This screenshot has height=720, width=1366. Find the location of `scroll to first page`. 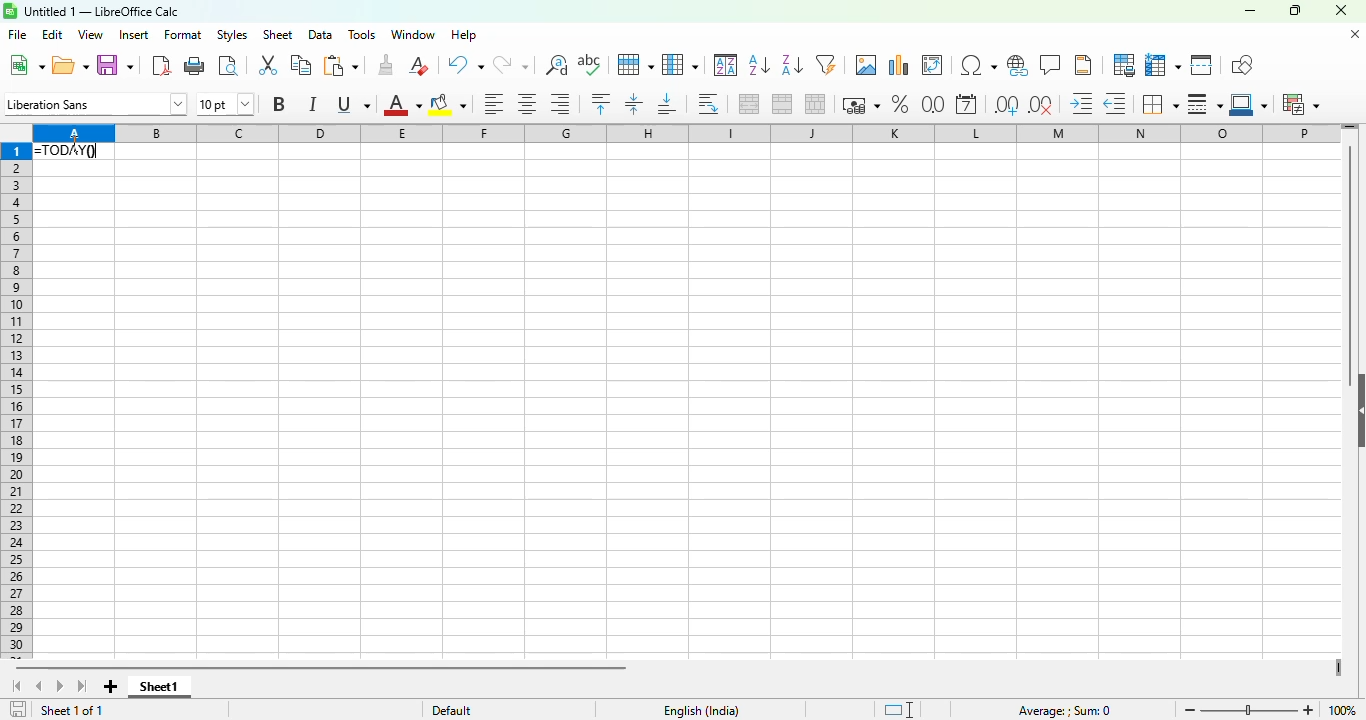

scroll to first page is located at coordinates (15, 686).